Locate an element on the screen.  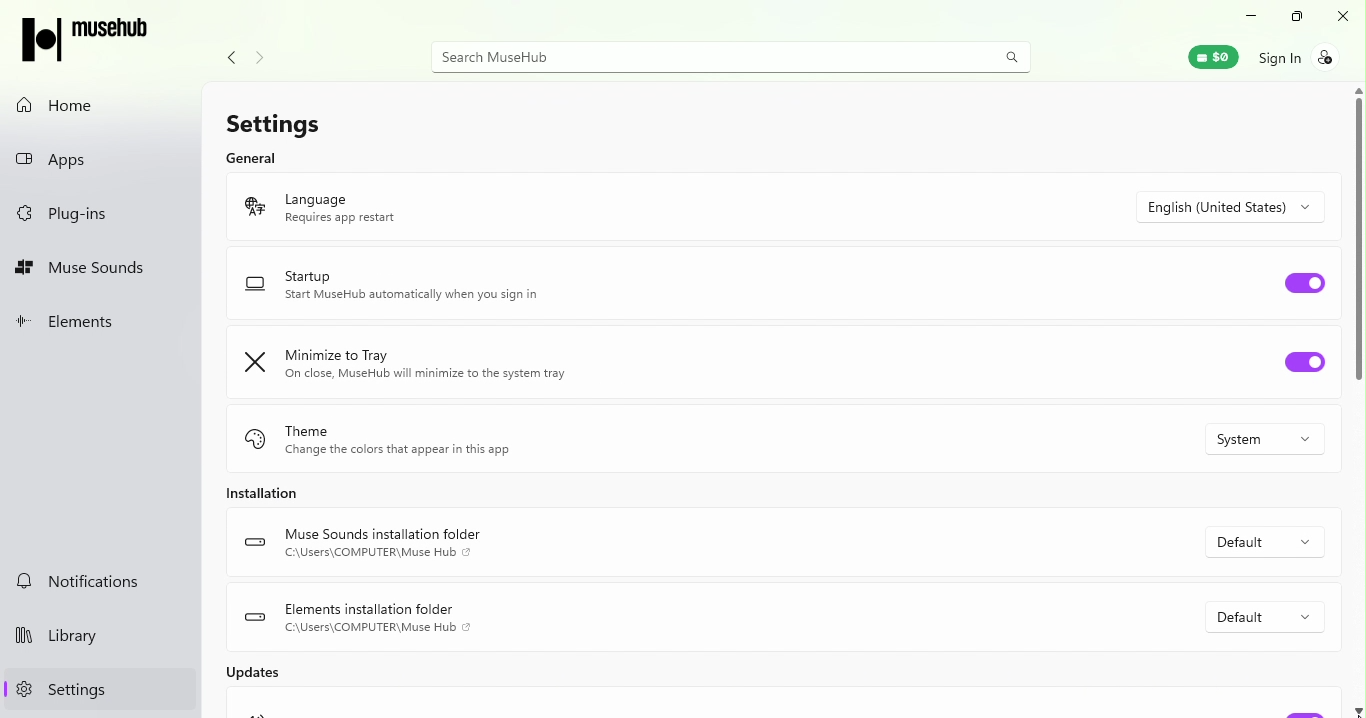
Drop down is located at coordinates (1275, 432).